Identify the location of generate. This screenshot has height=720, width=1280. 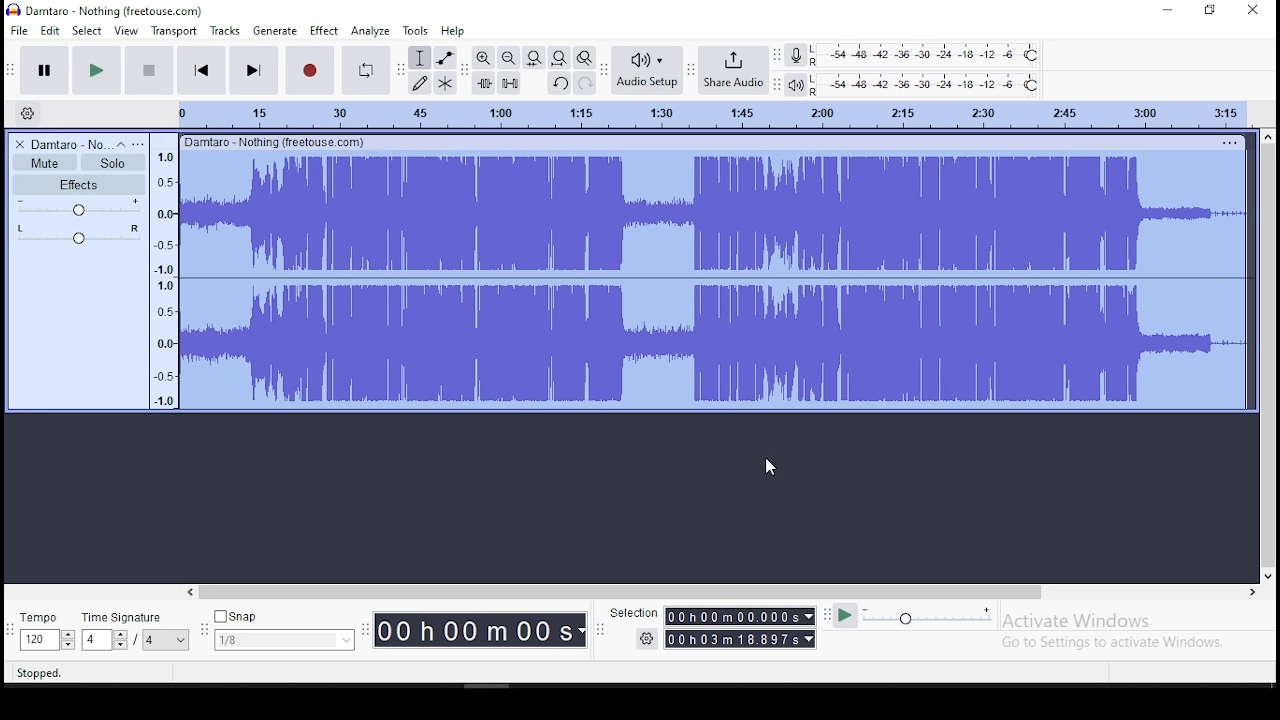
(274, 30).